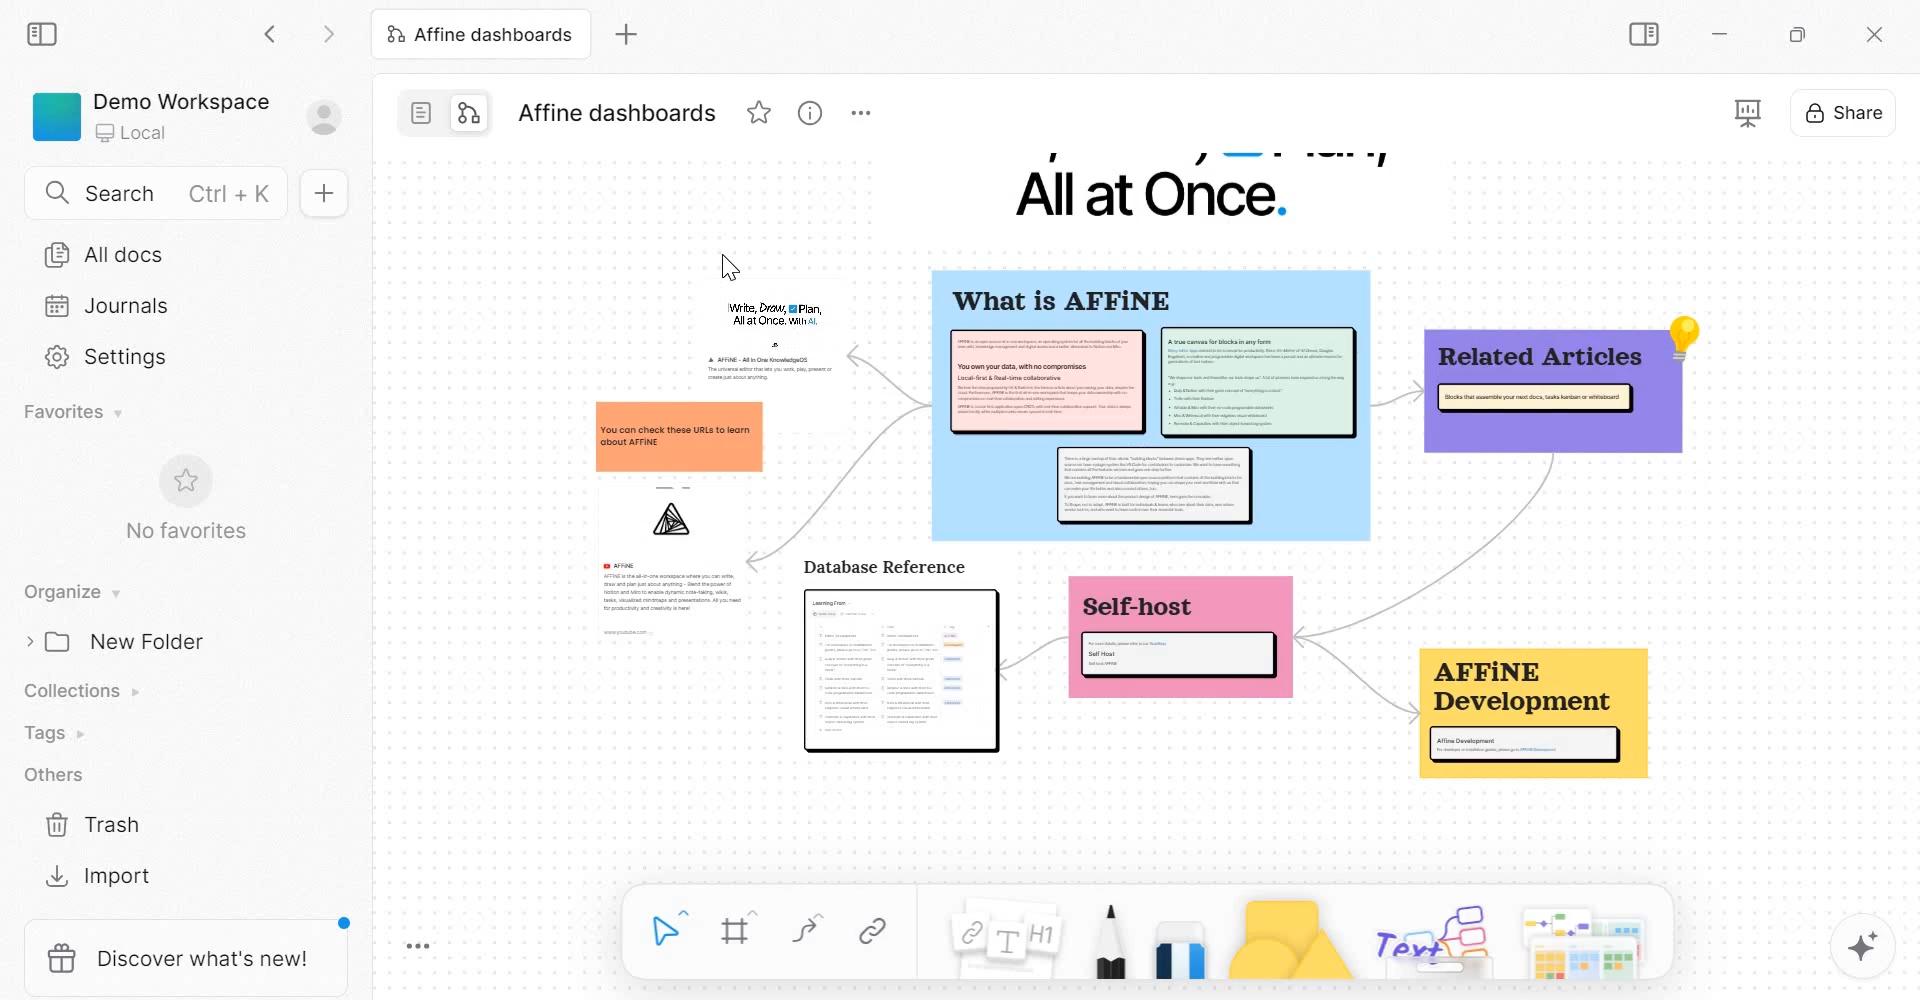  I want to click on New doc, so click(323, 195).